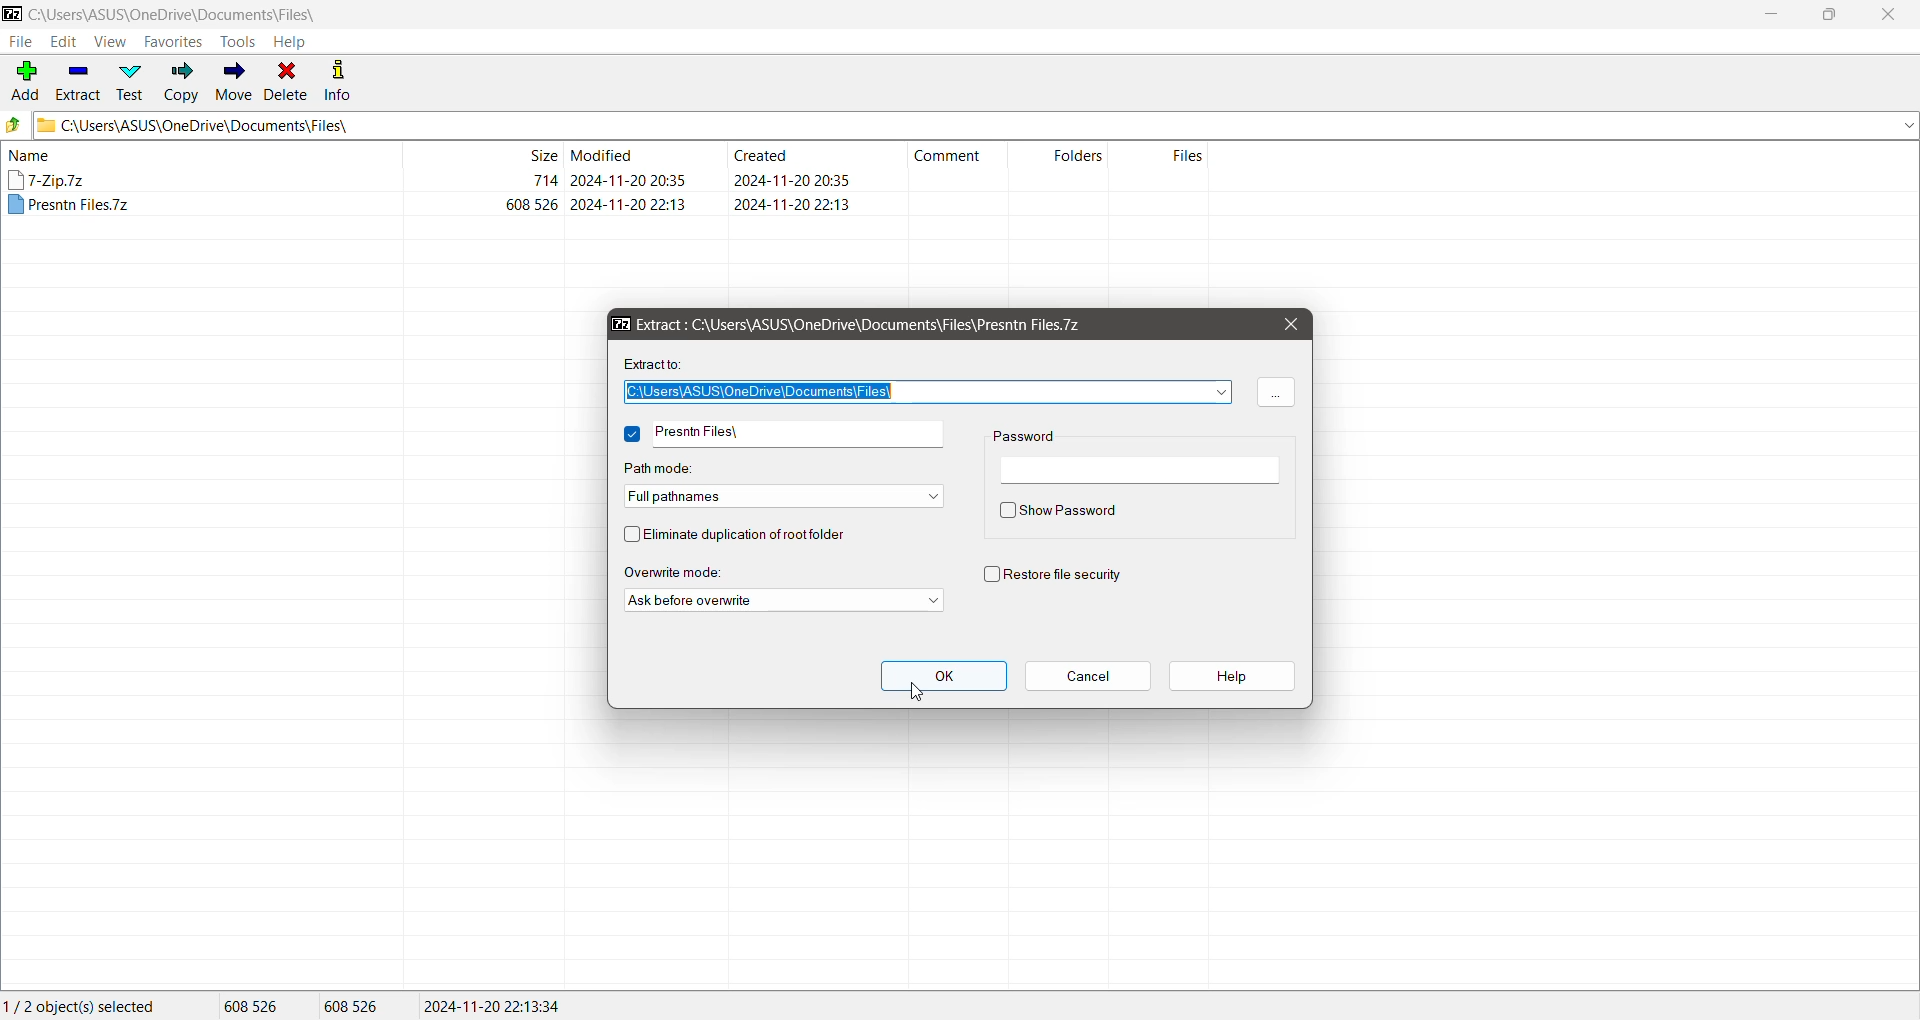 The height and width of the screenshot is (1020, 1920). What do you see at coordinates (292, 41) in the screenshot?
I see `Help` at bounding box center [292, 41].